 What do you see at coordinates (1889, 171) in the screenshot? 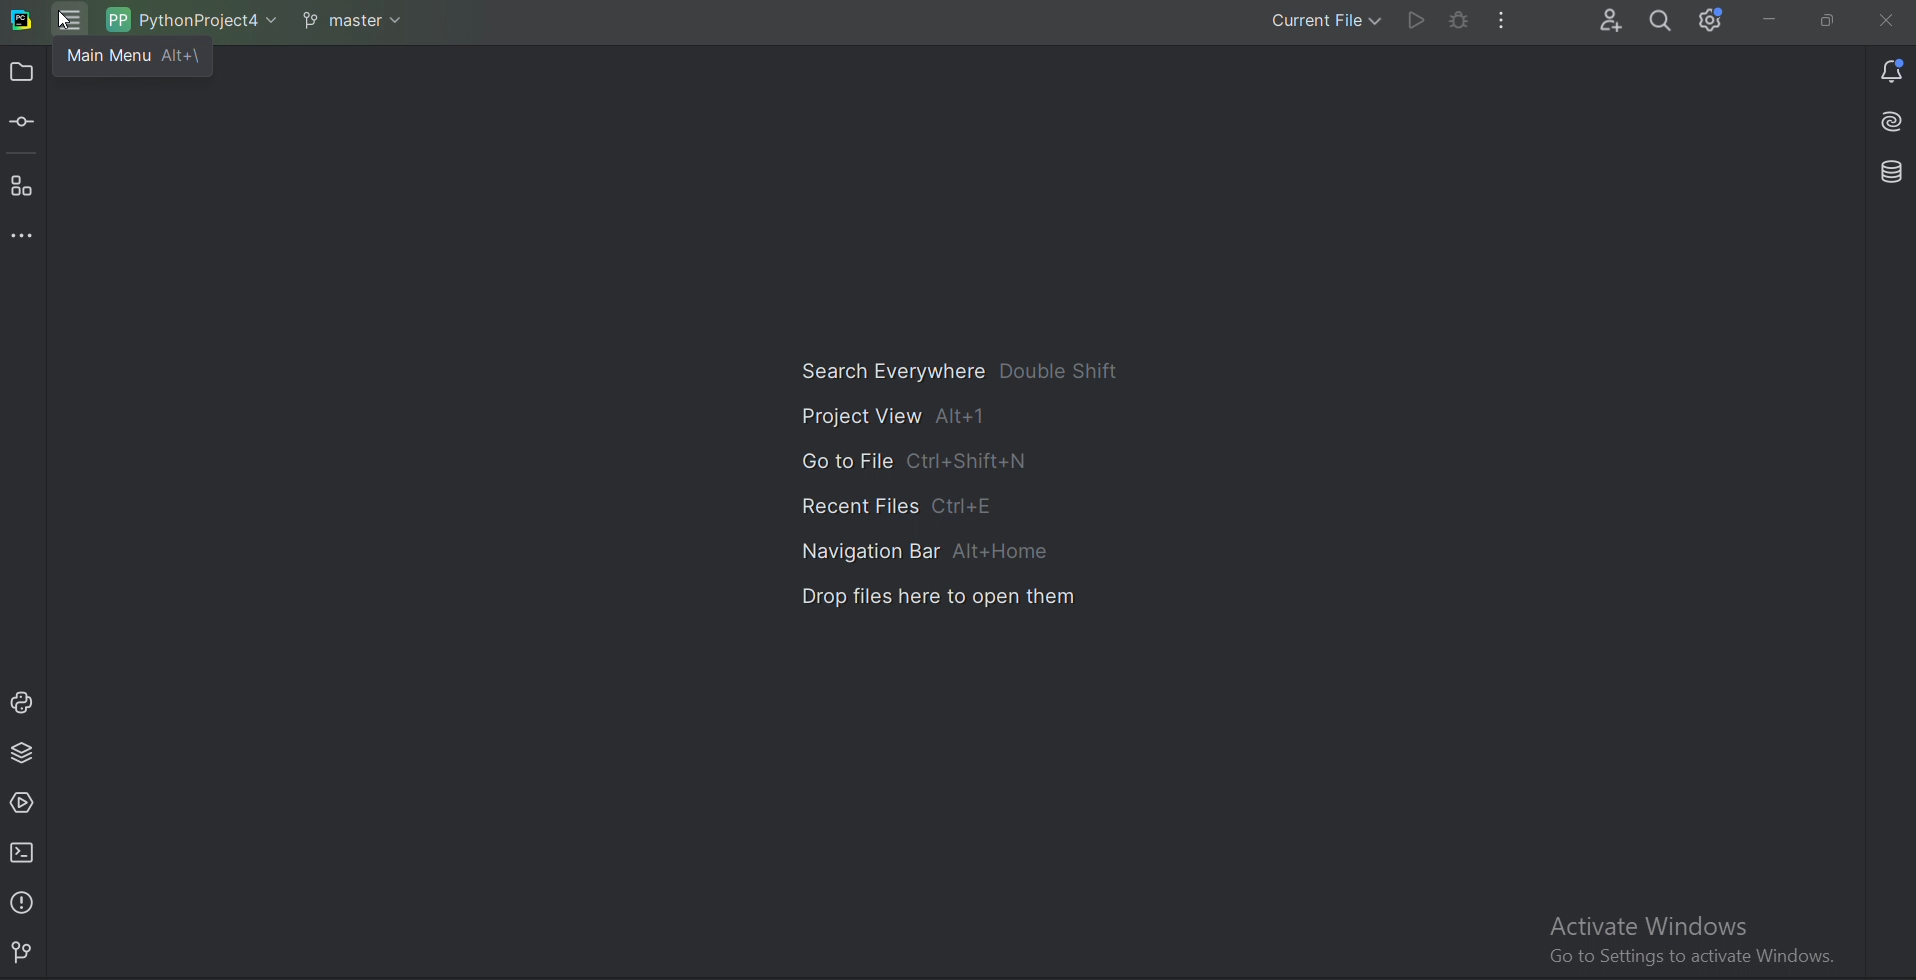
I see `Databse` at bounding box center [1889, 171].